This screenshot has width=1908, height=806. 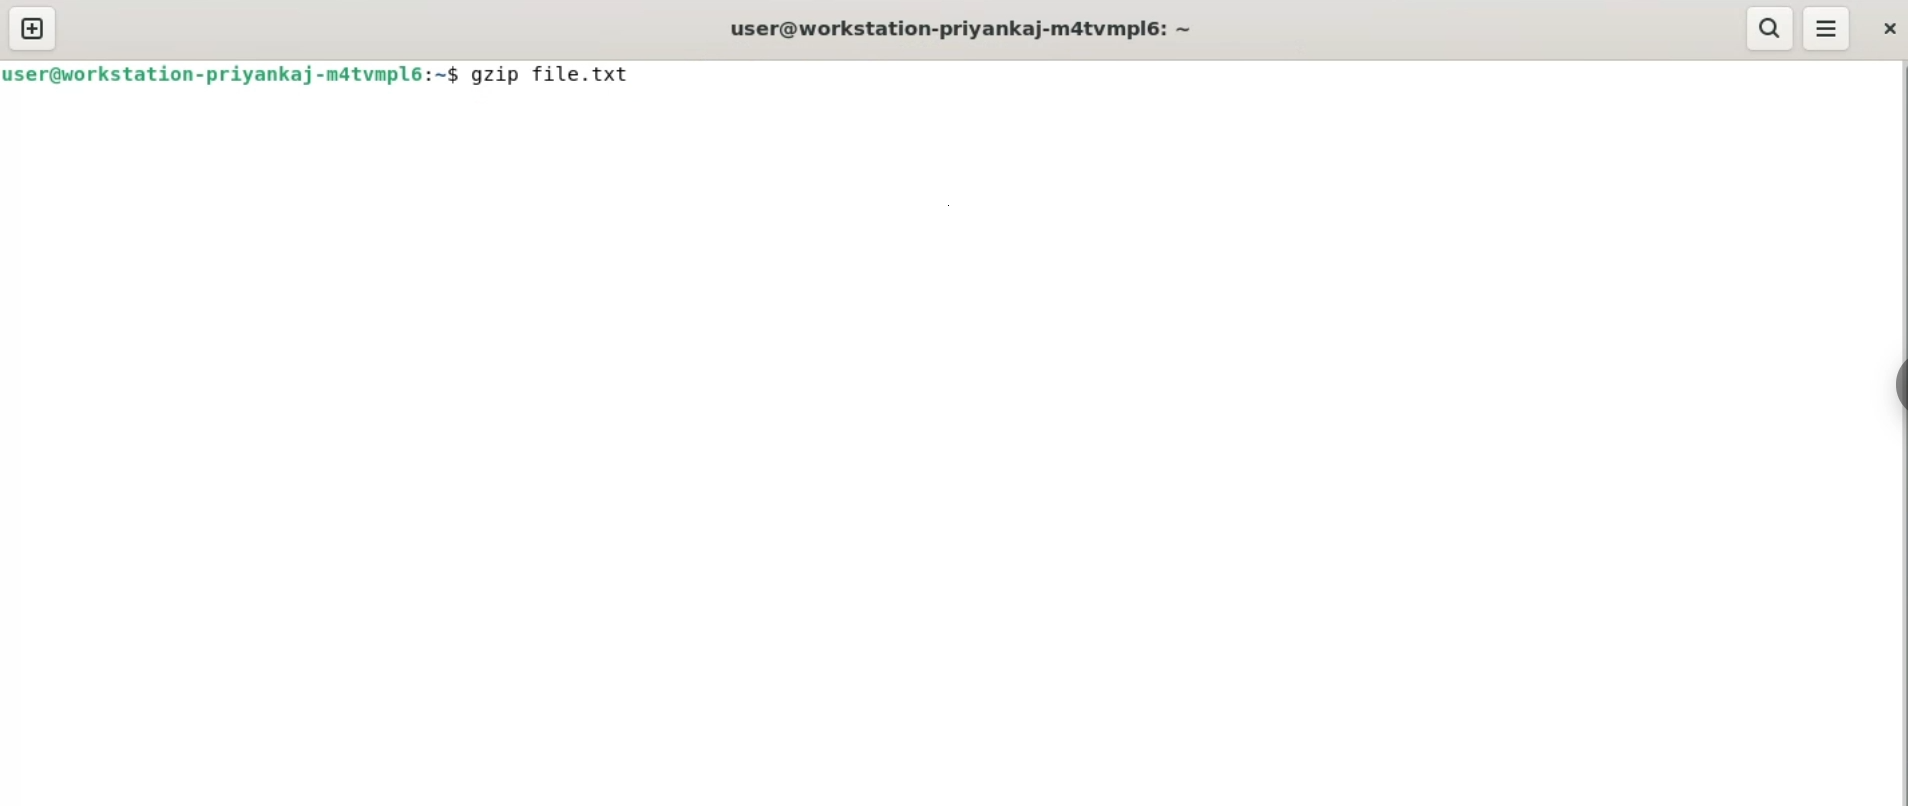 What do you see at coordinates (1891, 29) in the screenshot?
I see `close` at bounding box center [1891, 29].